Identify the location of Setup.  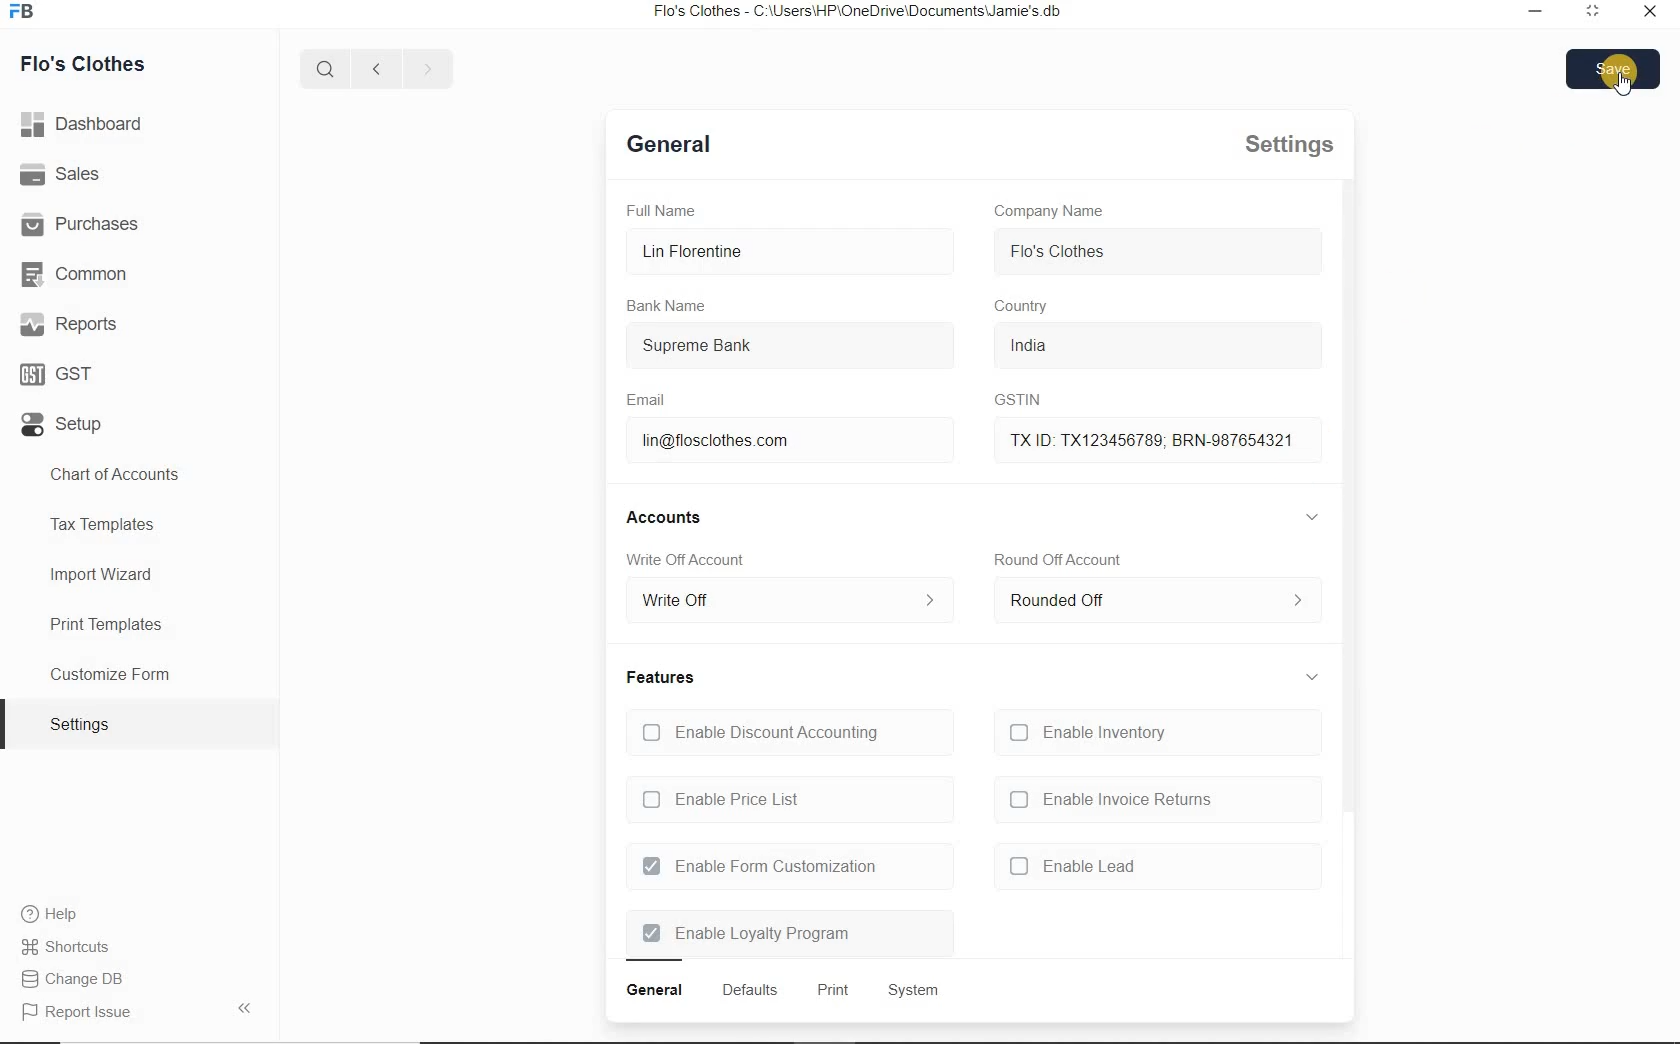
(66, 422).